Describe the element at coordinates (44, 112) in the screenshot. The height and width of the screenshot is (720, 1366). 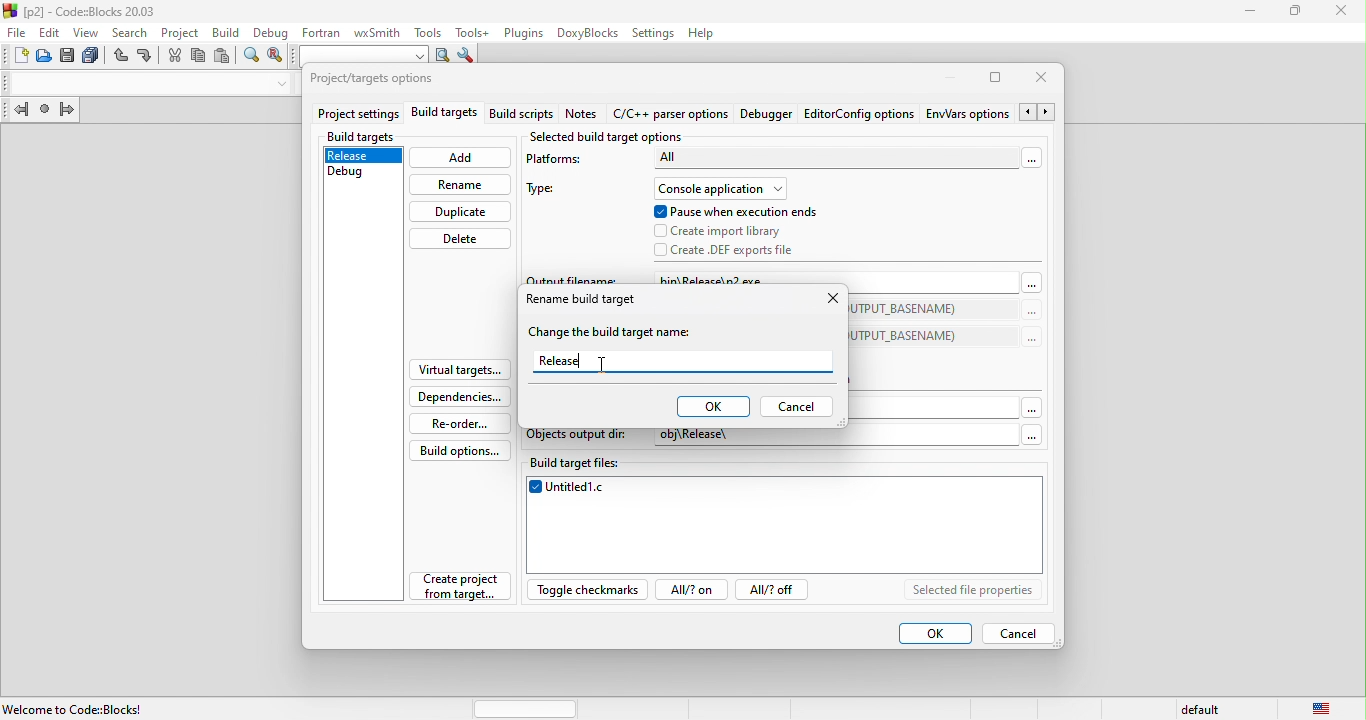
I see `las` at that location.